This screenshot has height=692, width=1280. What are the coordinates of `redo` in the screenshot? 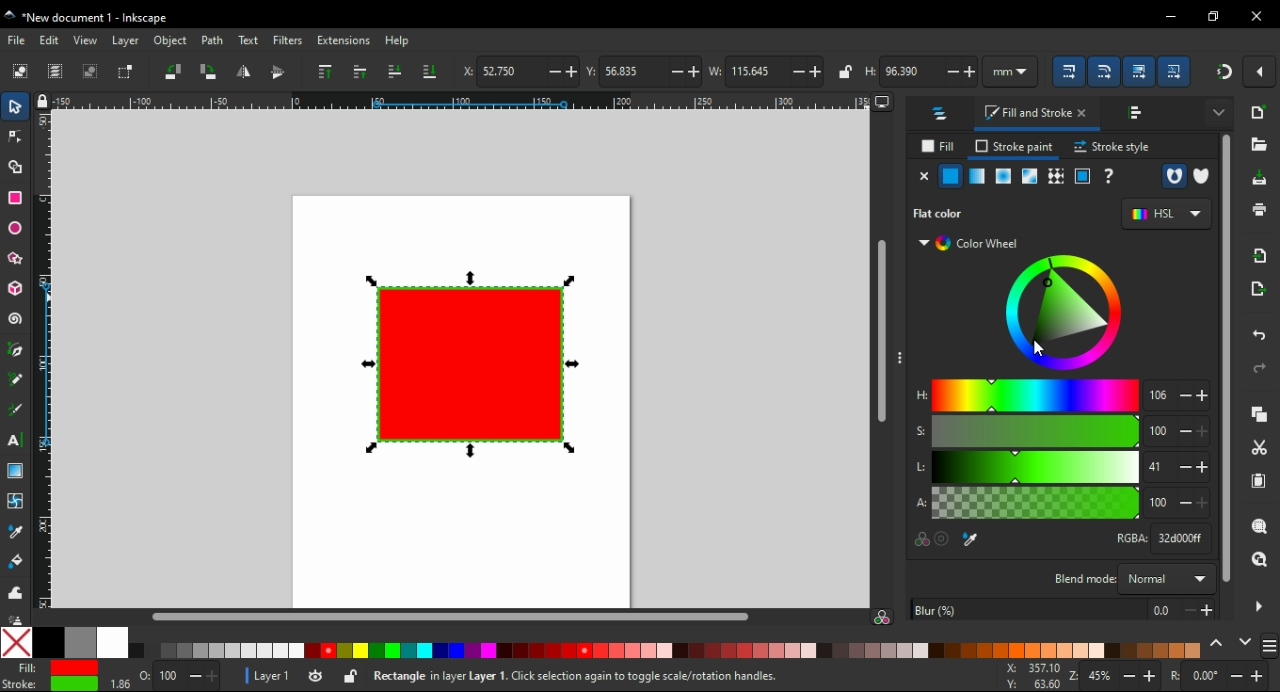 It's located at (1260, 368).